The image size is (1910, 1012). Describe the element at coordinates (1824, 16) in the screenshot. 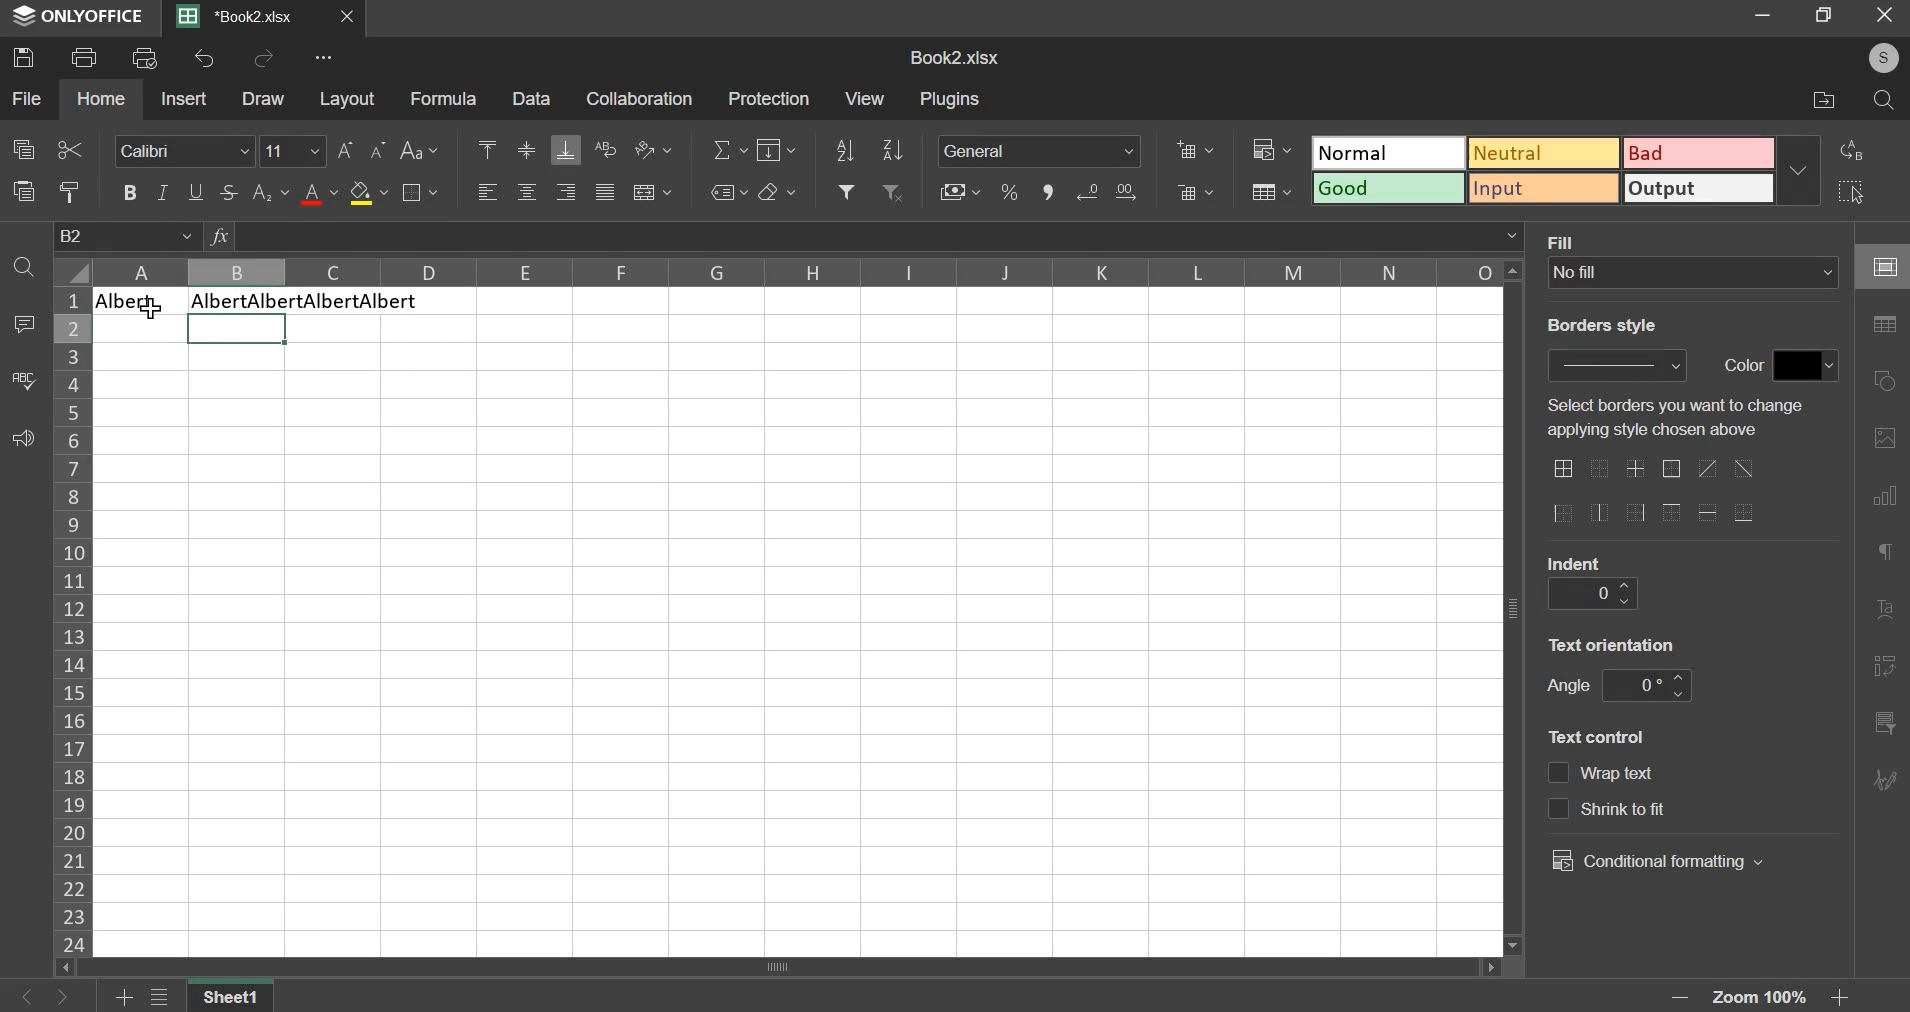

I see `maximise` at that location.